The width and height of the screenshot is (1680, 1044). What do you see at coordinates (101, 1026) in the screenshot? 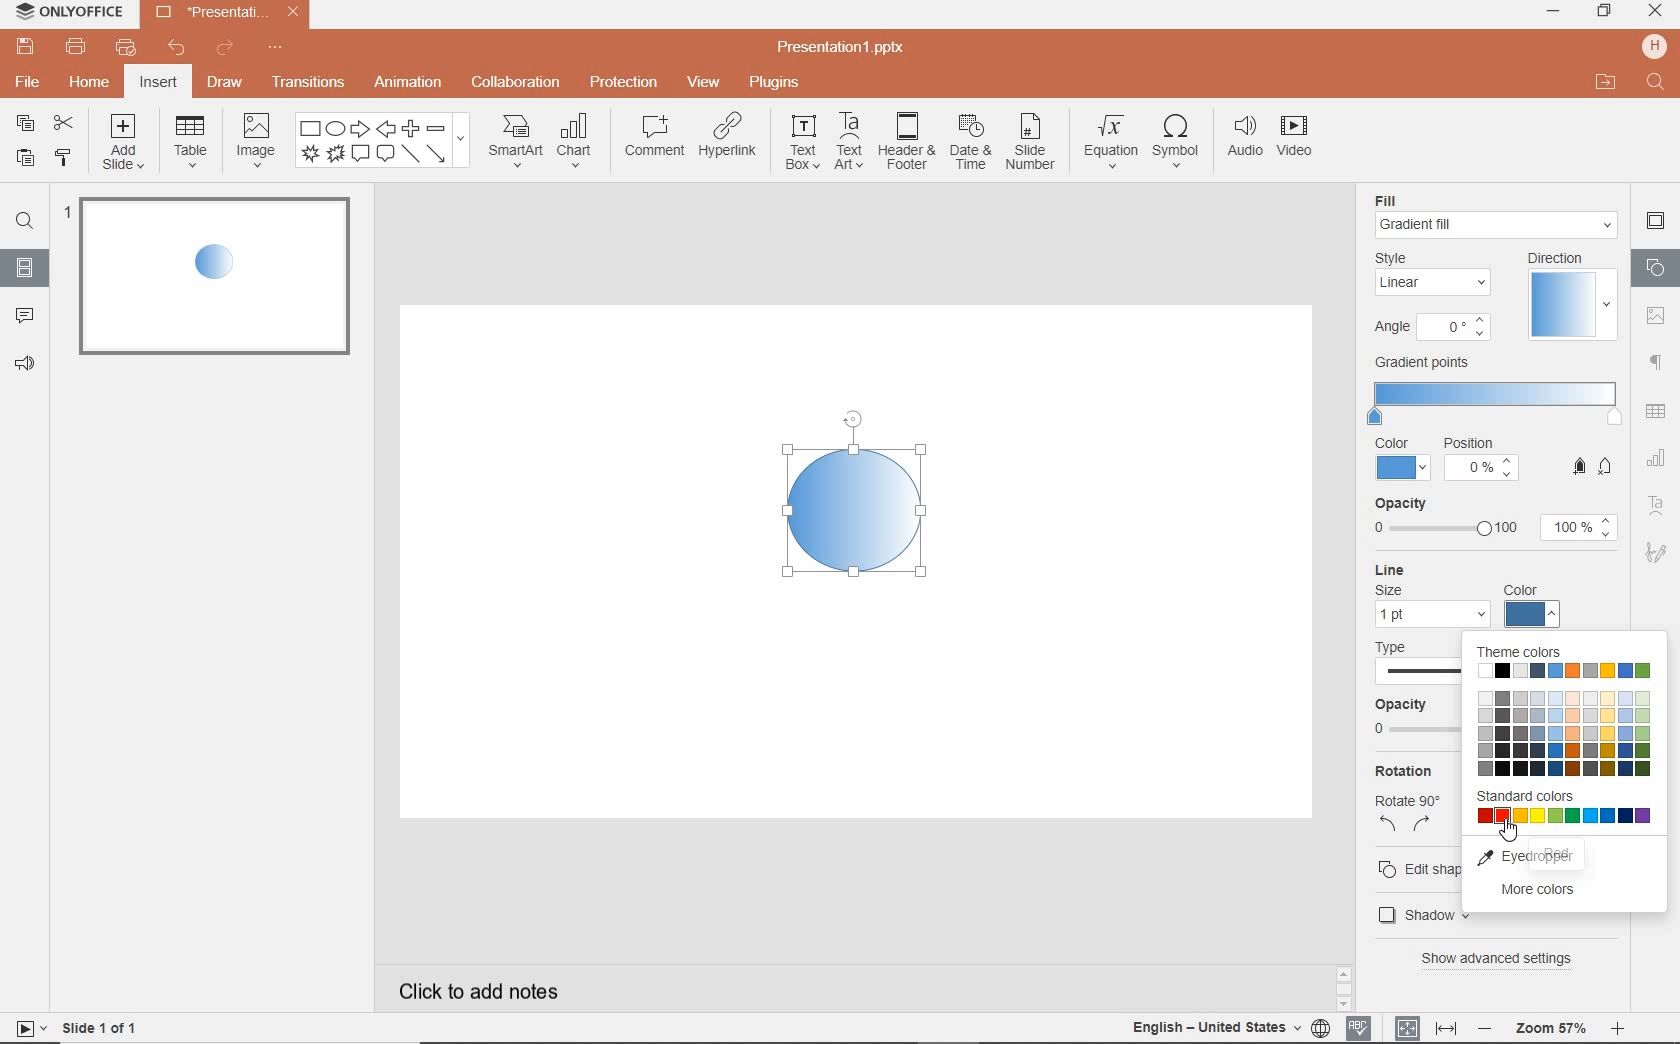
I see `slide 1 of 1` at bounding box center [101, 1026].